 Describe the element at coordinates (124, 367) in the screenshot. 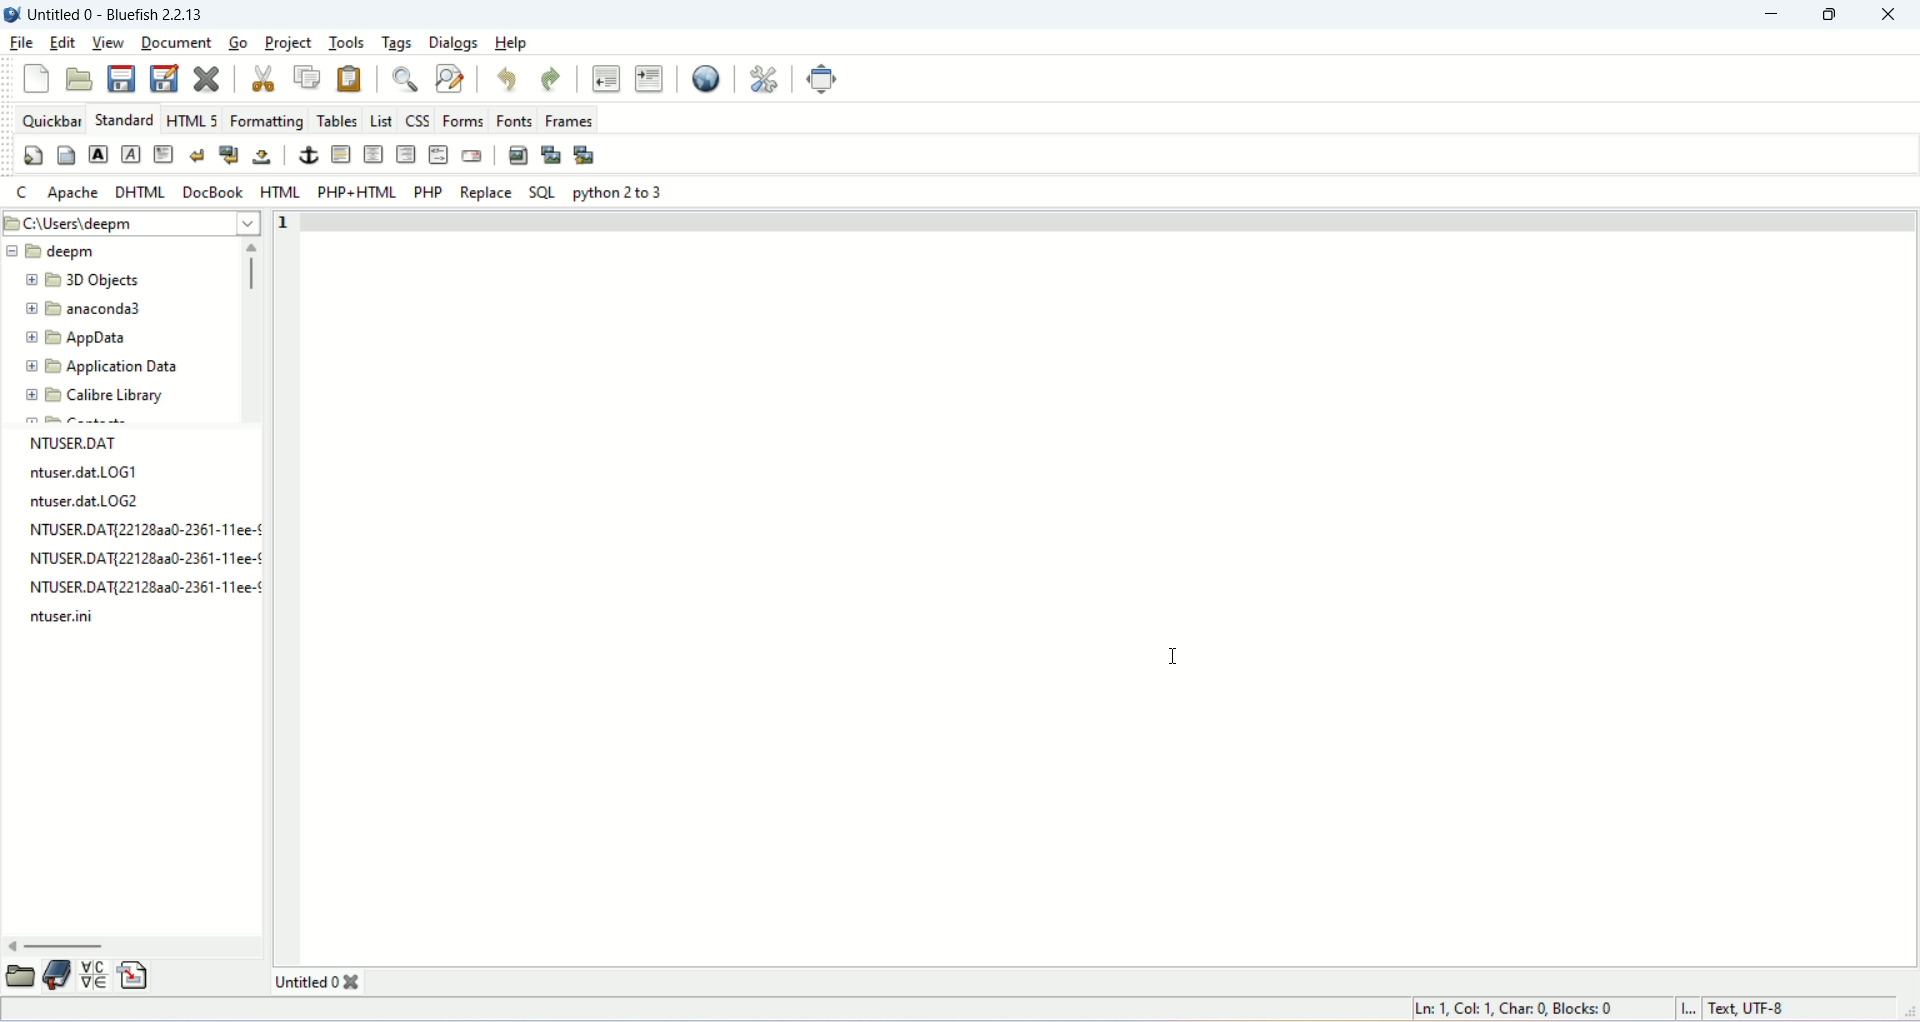

I see `Application Data` at that location.